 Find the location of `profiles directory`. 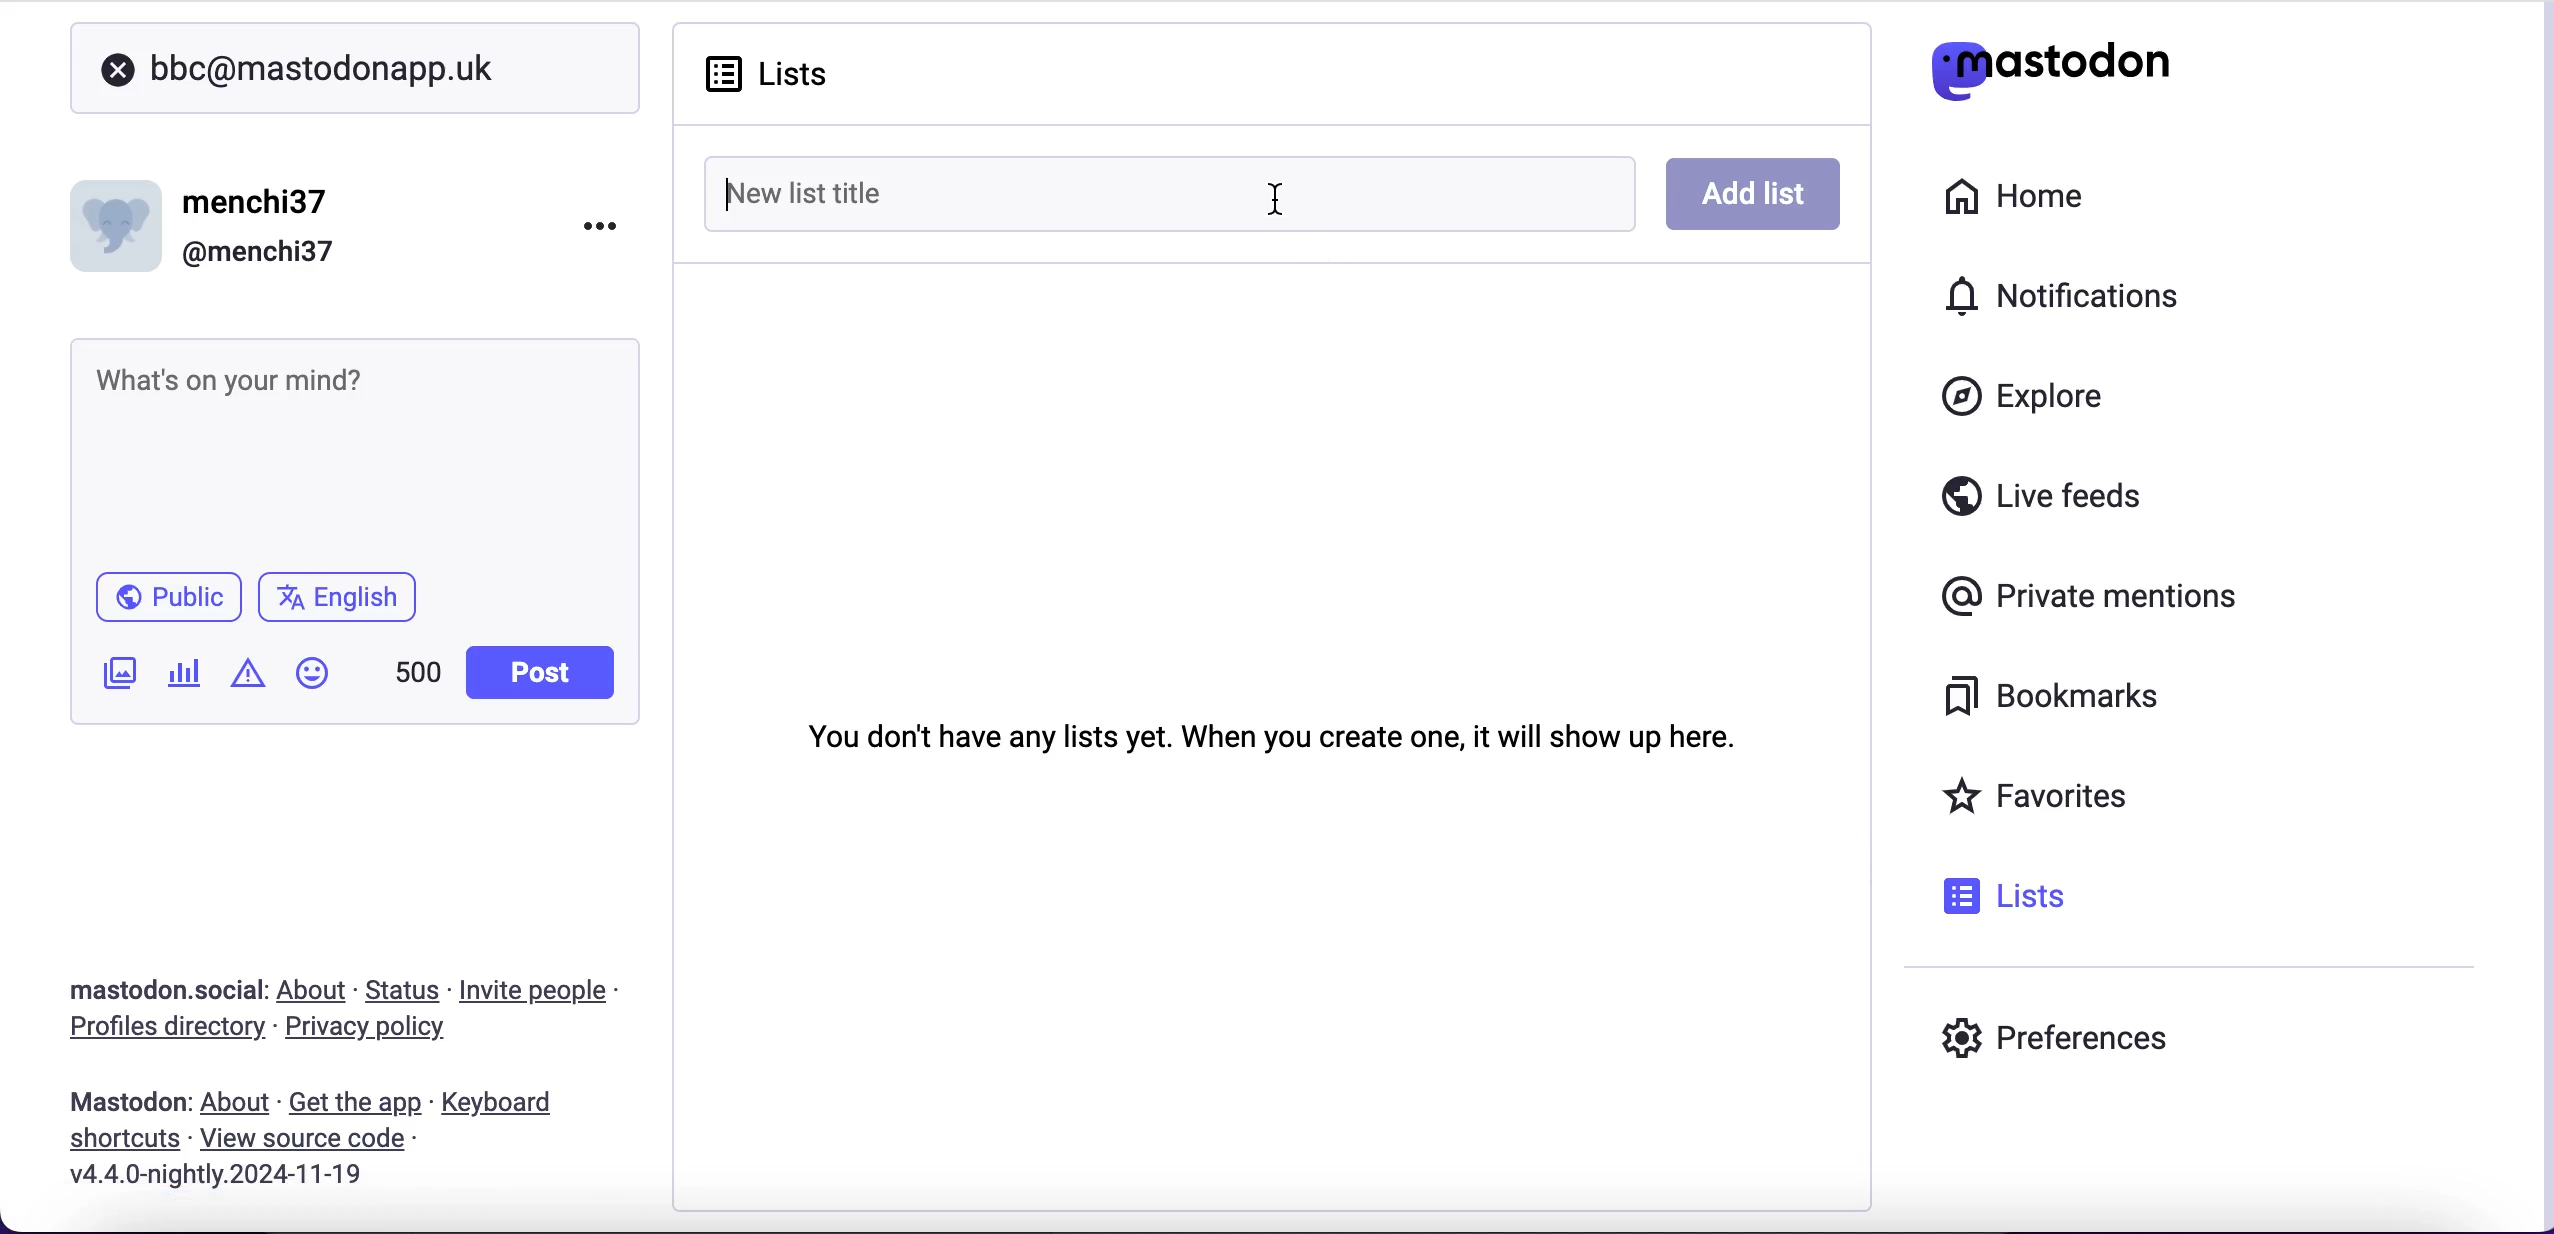

profiles directory is located at coordinates (155, 1030).